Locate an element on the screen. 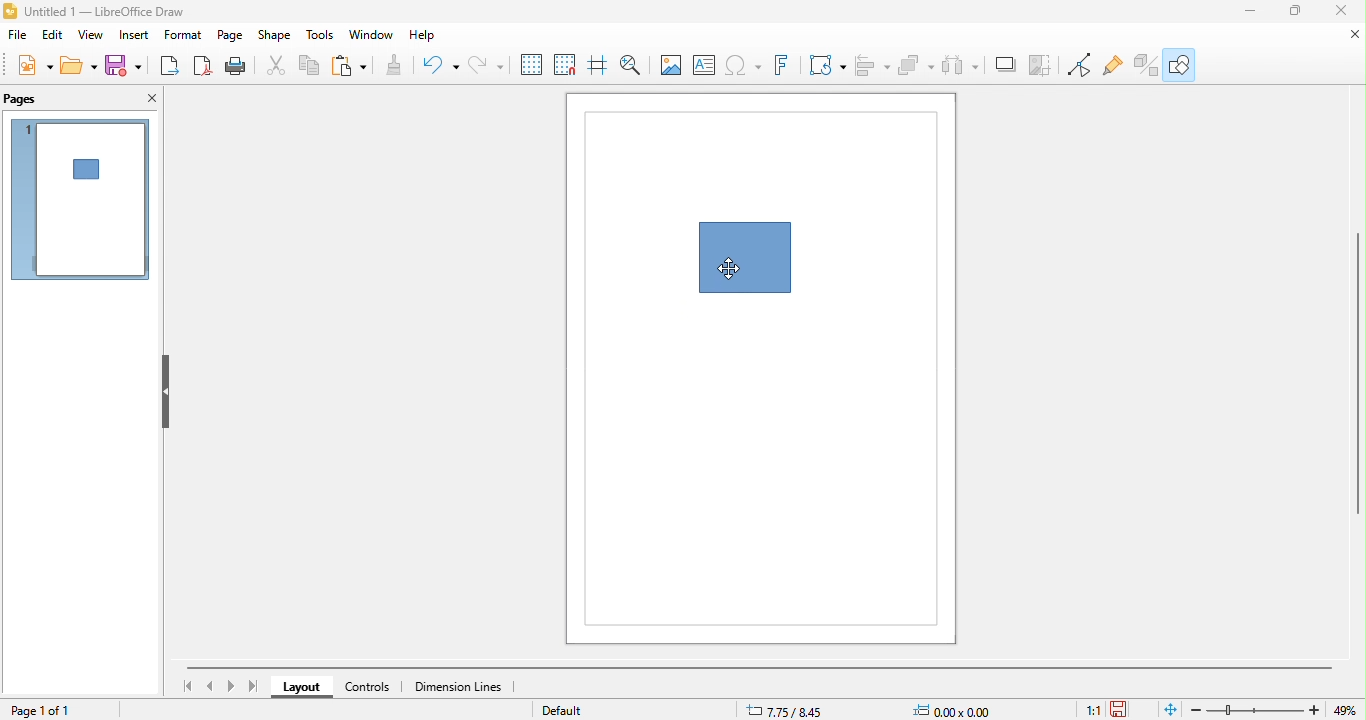 The image size is (1366, 720). minimize is located at coordinates (1348, 34).